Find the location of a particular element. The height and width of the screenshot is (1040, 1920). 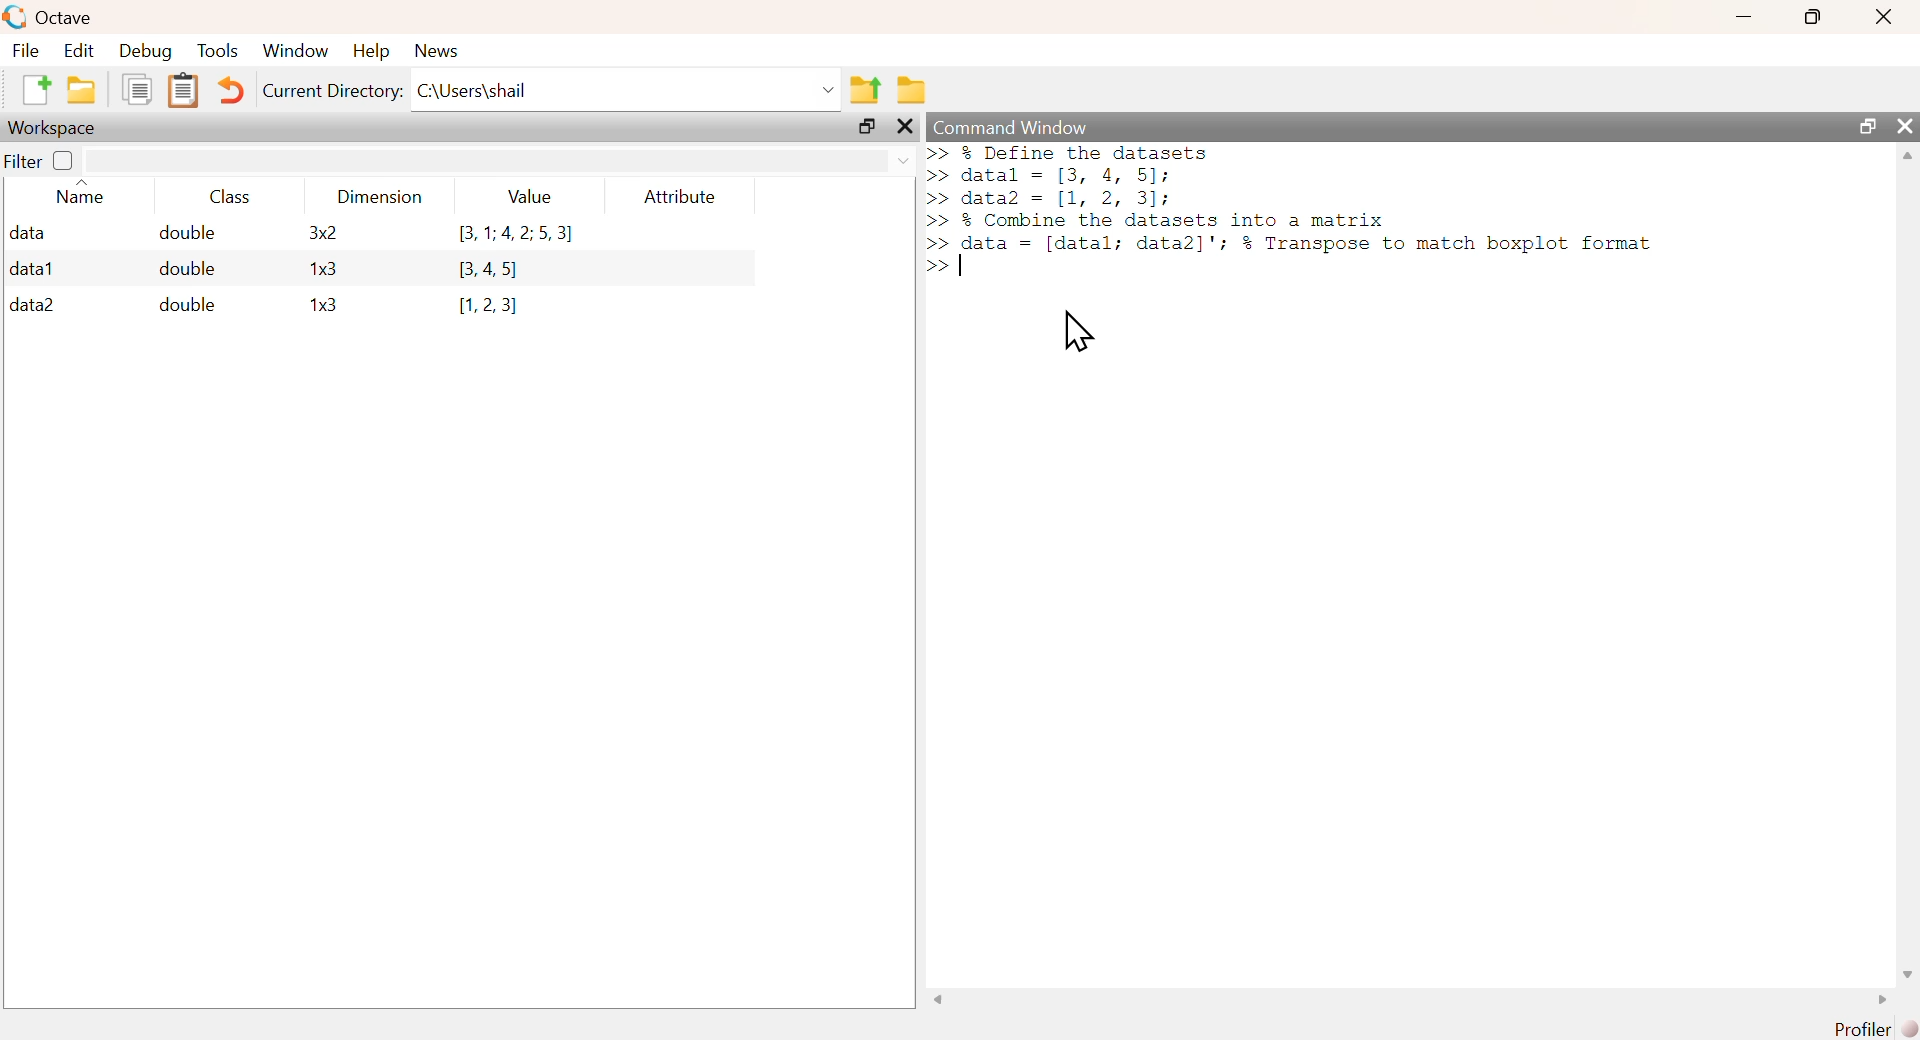

New Folder is located at coordinates (81, 90).